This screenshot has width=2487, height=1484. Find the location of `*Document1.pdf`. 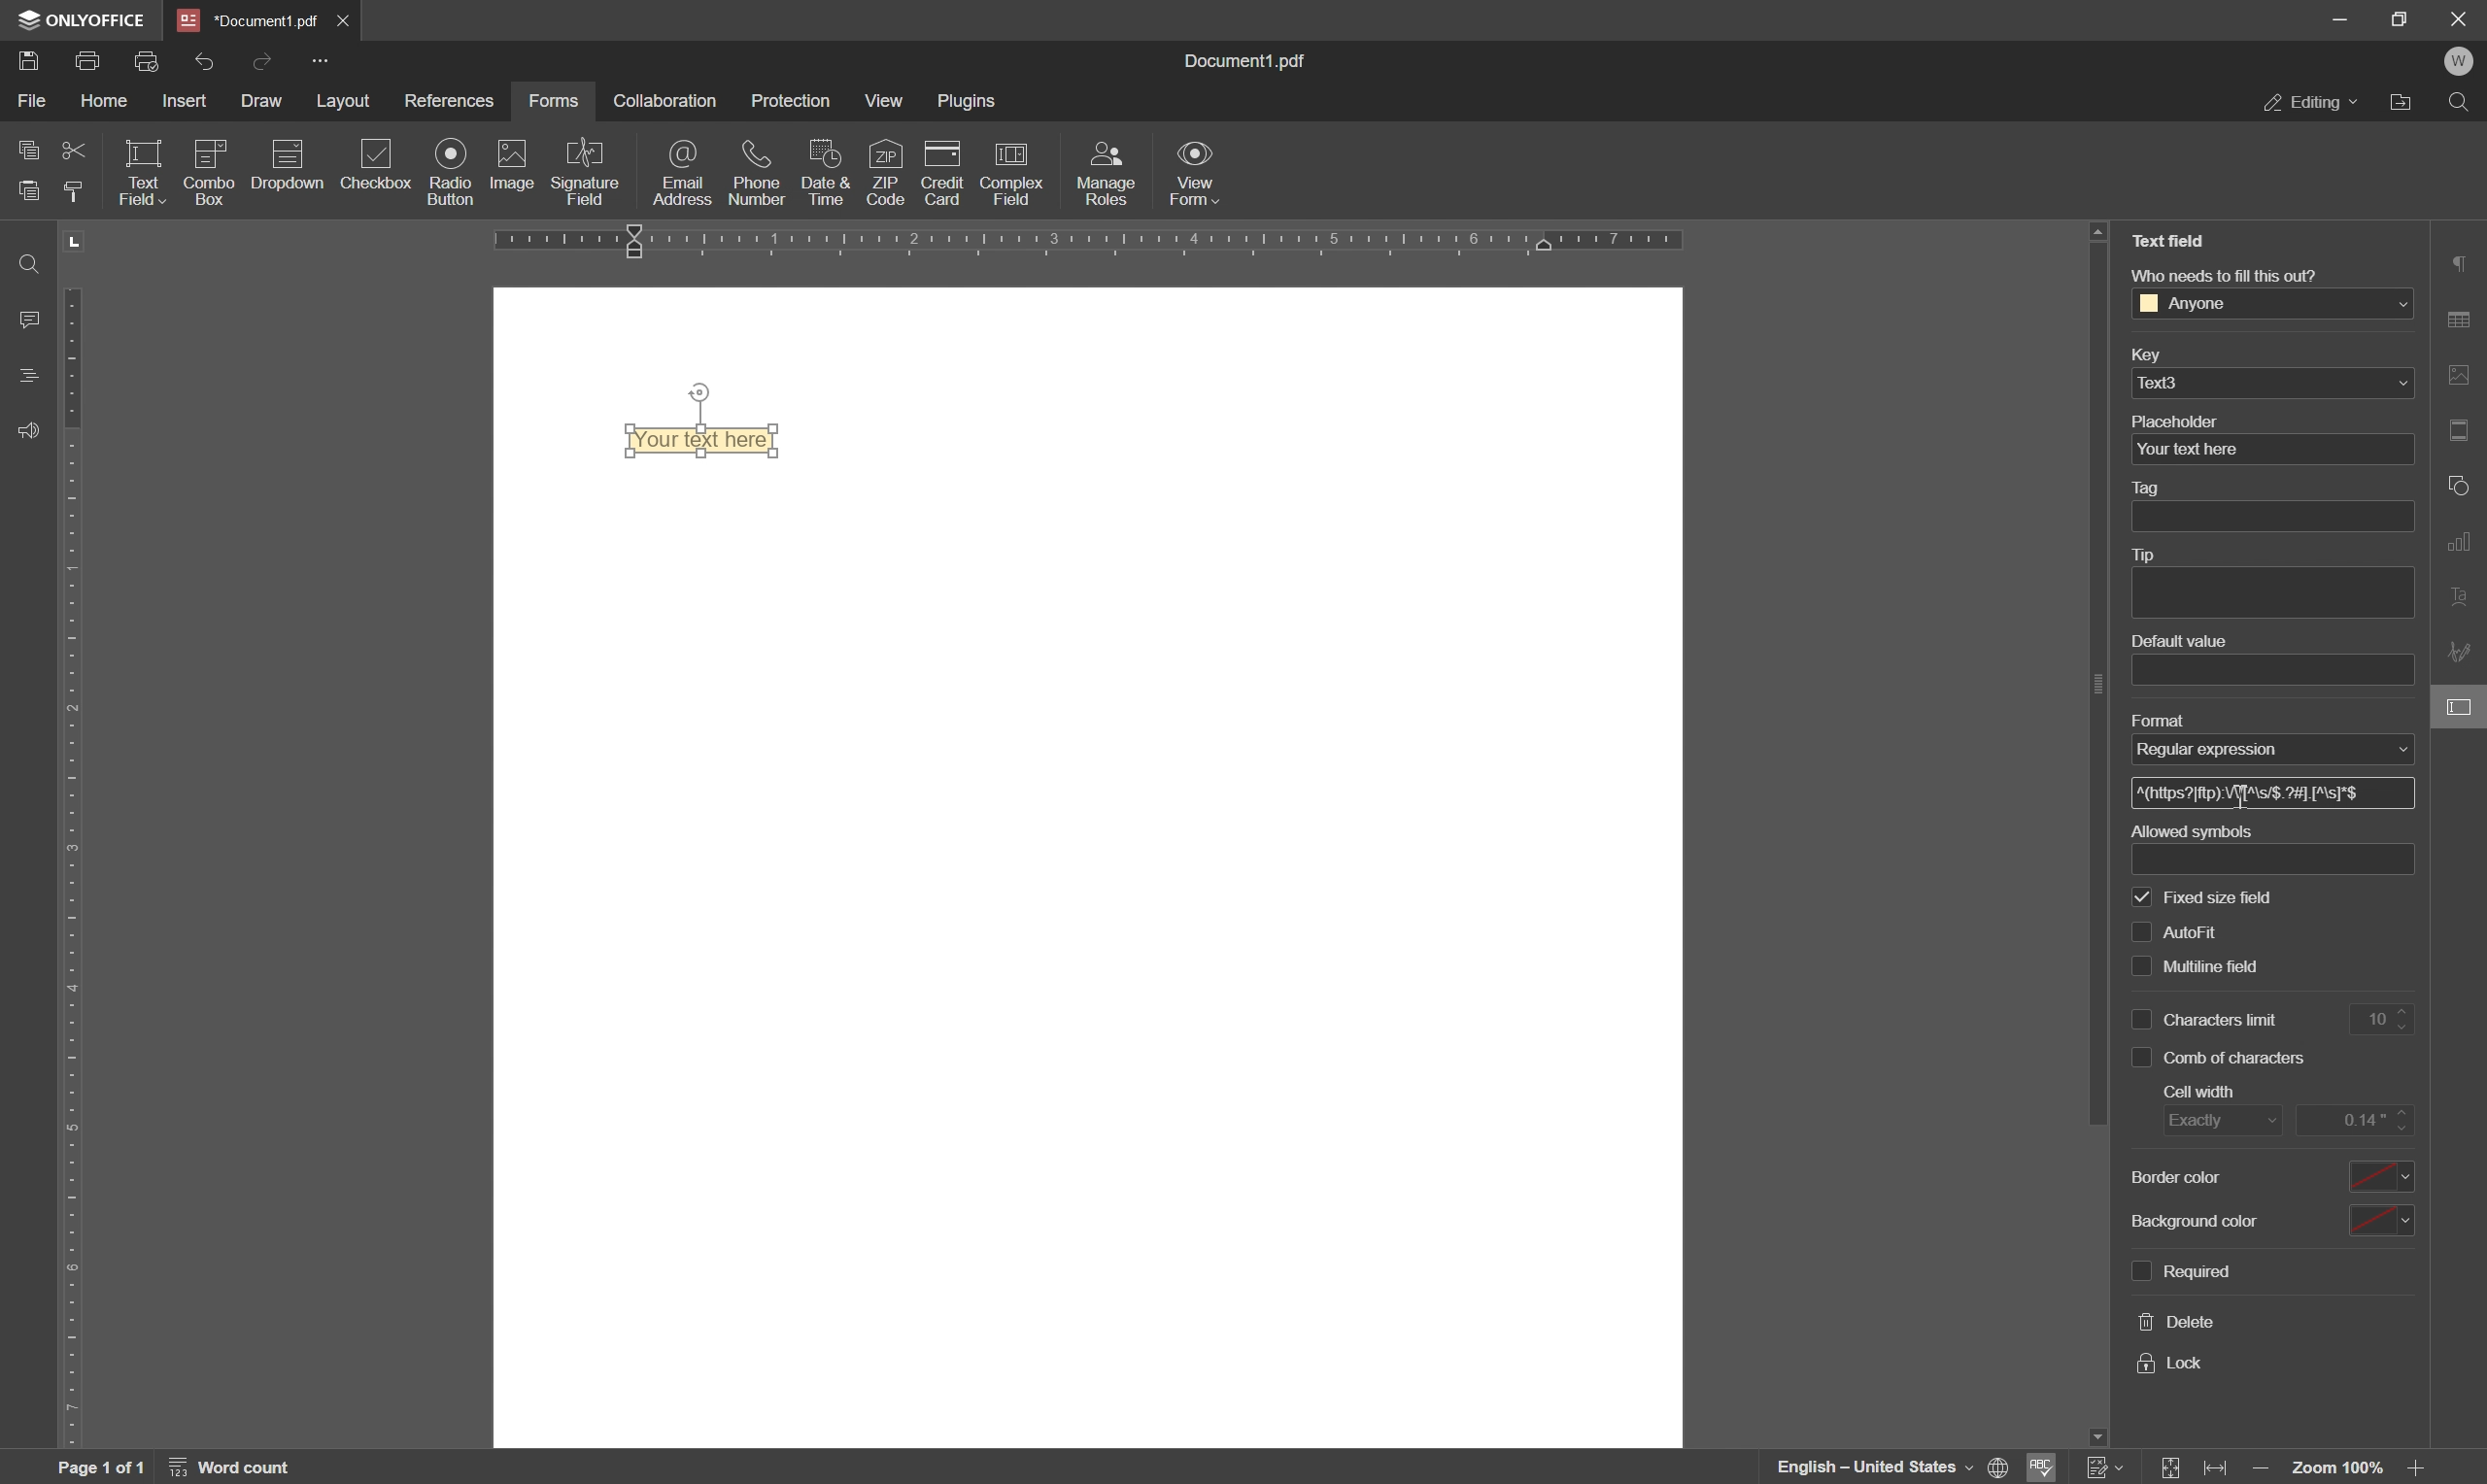

*Document1.pdf is located at coordinates (249, 19).